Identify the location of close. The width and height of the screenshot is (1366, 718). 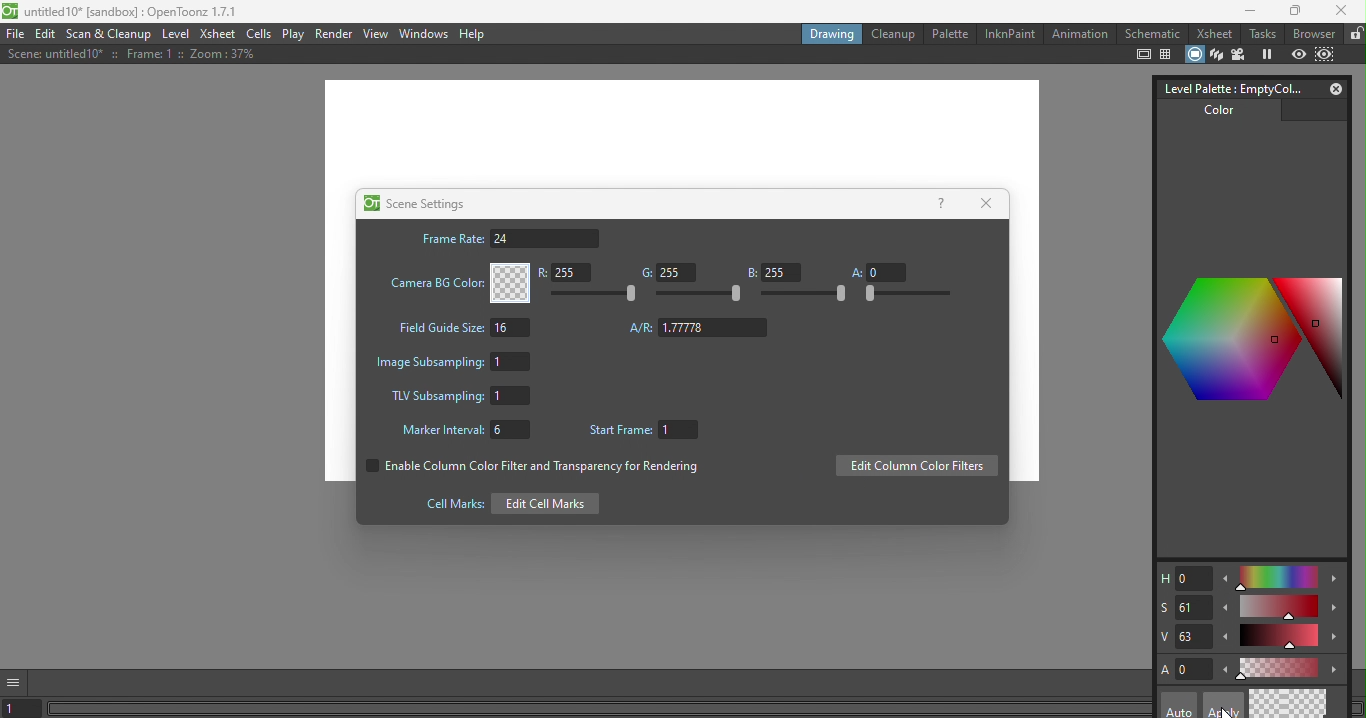
(1344, 13).